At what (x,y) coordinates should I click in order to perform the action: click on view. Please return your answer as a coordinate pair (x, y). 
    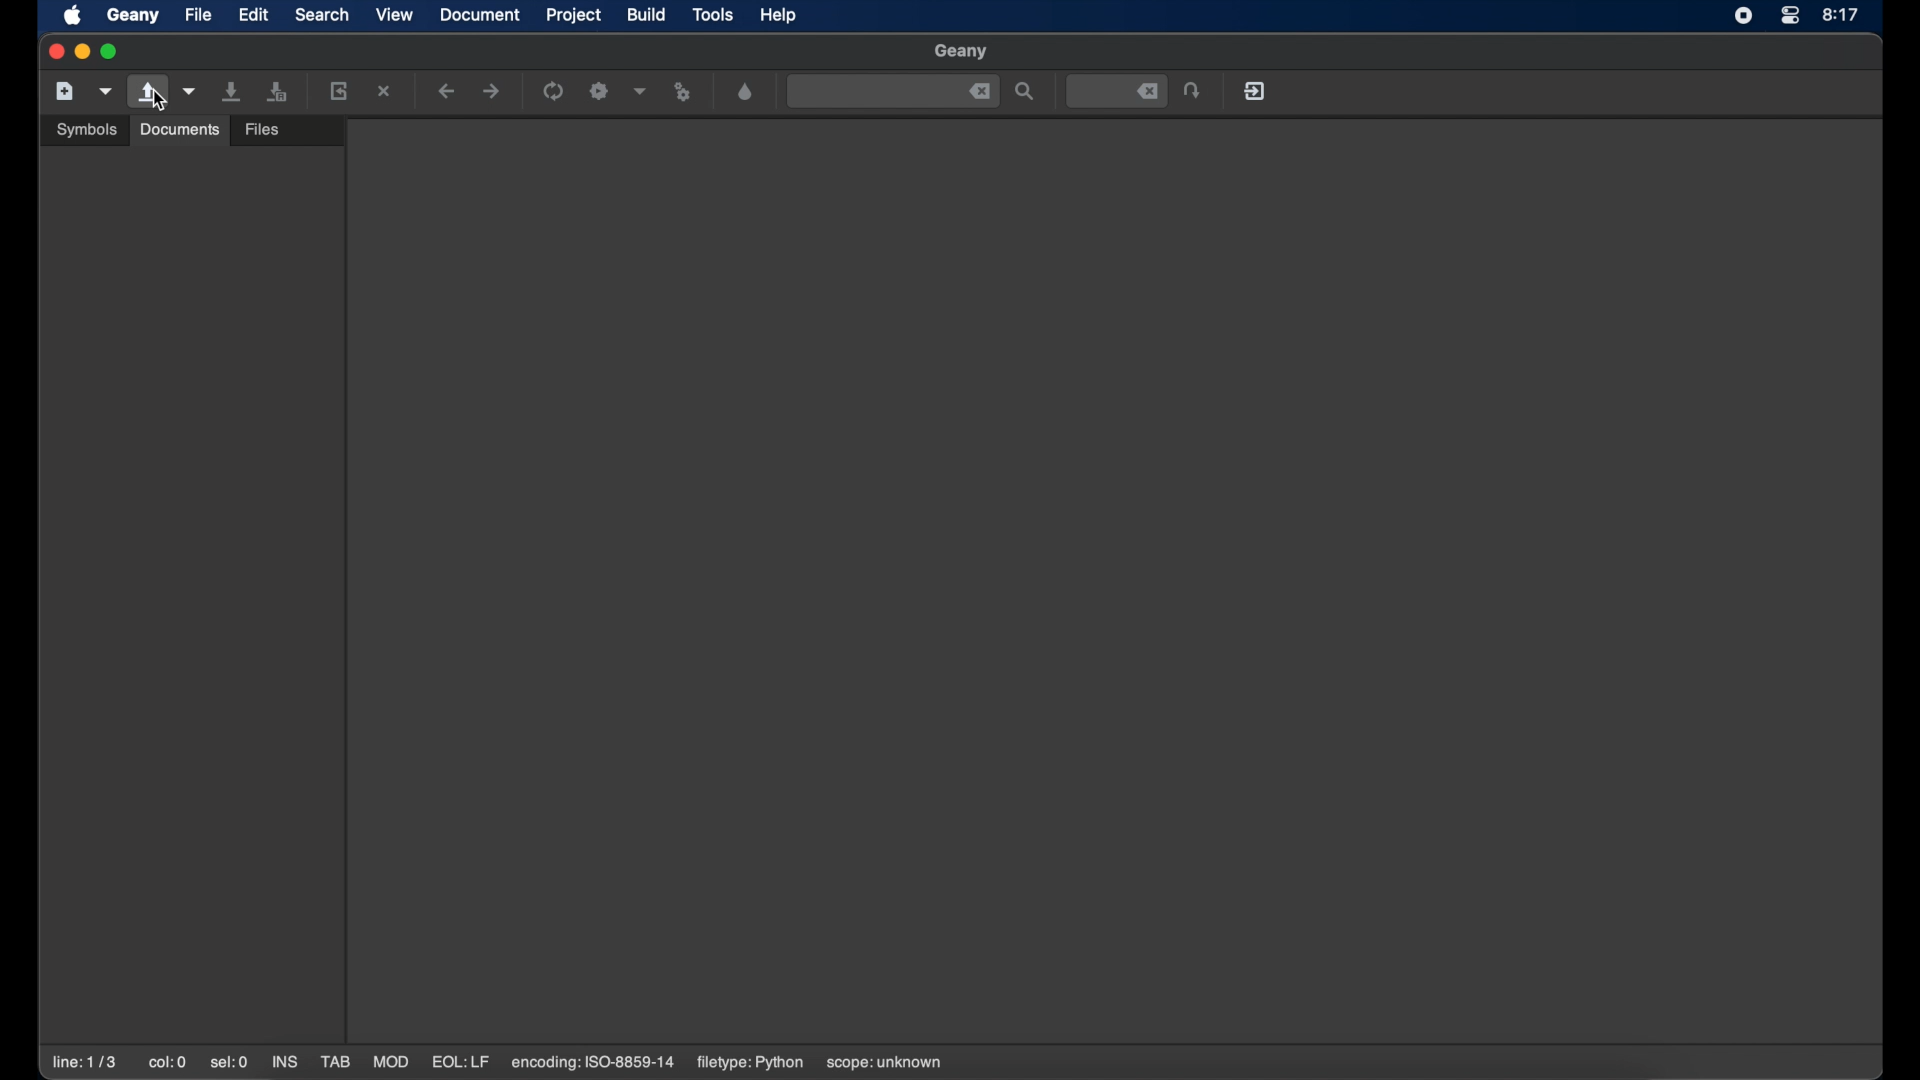
    Looking at the image, I should click on (394, 14).